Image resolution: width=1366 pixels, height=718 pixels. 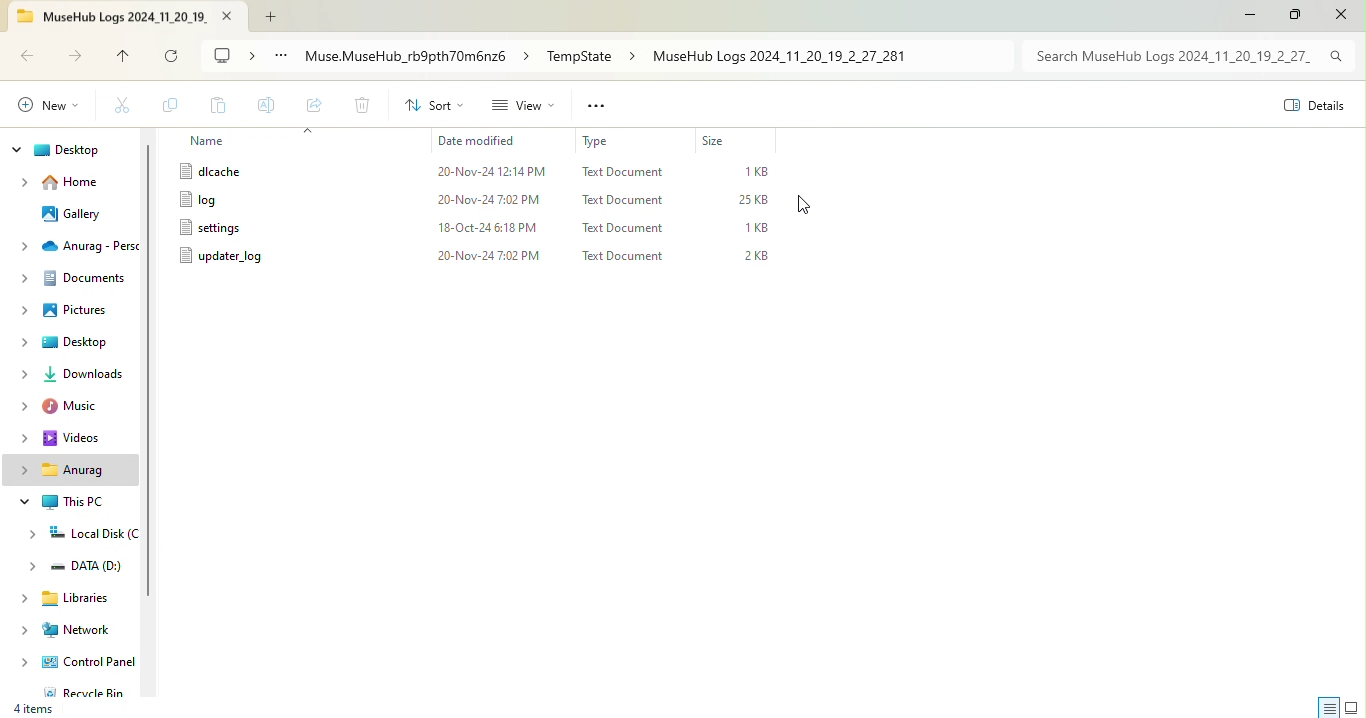 I want to click on Delete, so click(x=361, y=107).